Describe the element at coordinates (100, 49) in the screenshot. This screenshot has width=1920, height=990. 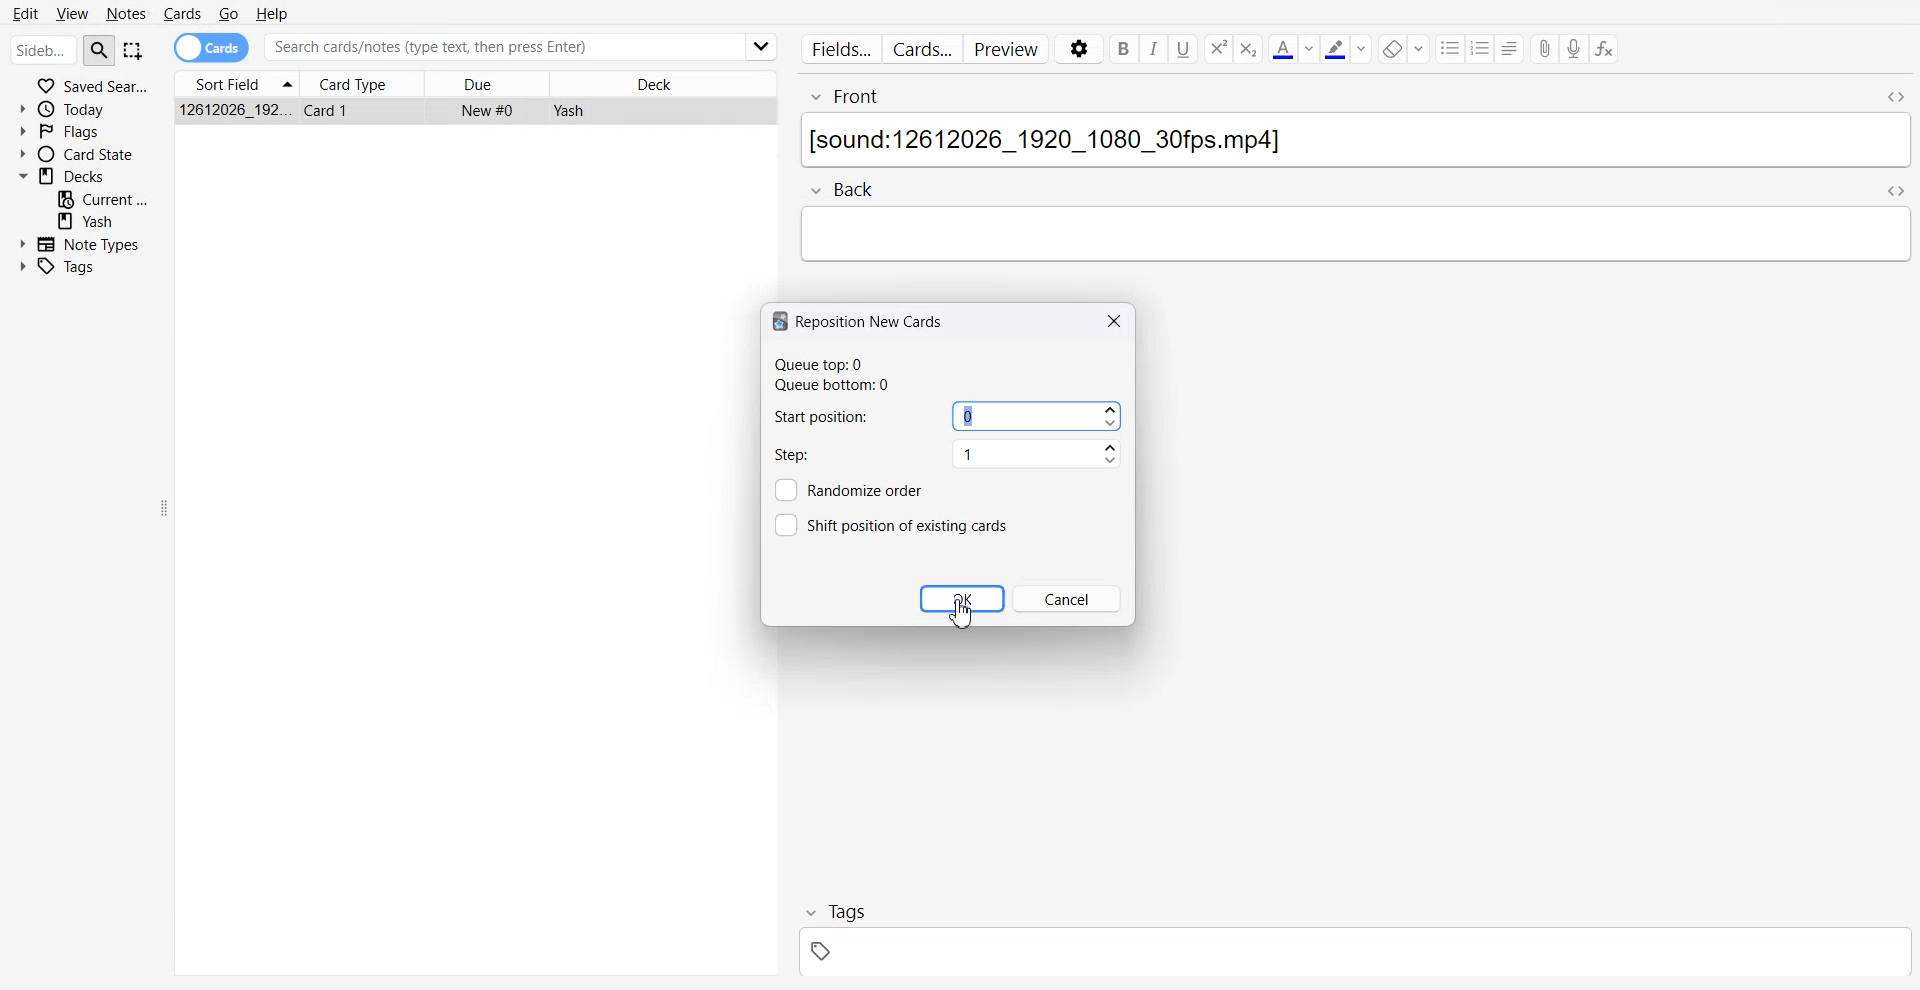
I see `Search` at that location.